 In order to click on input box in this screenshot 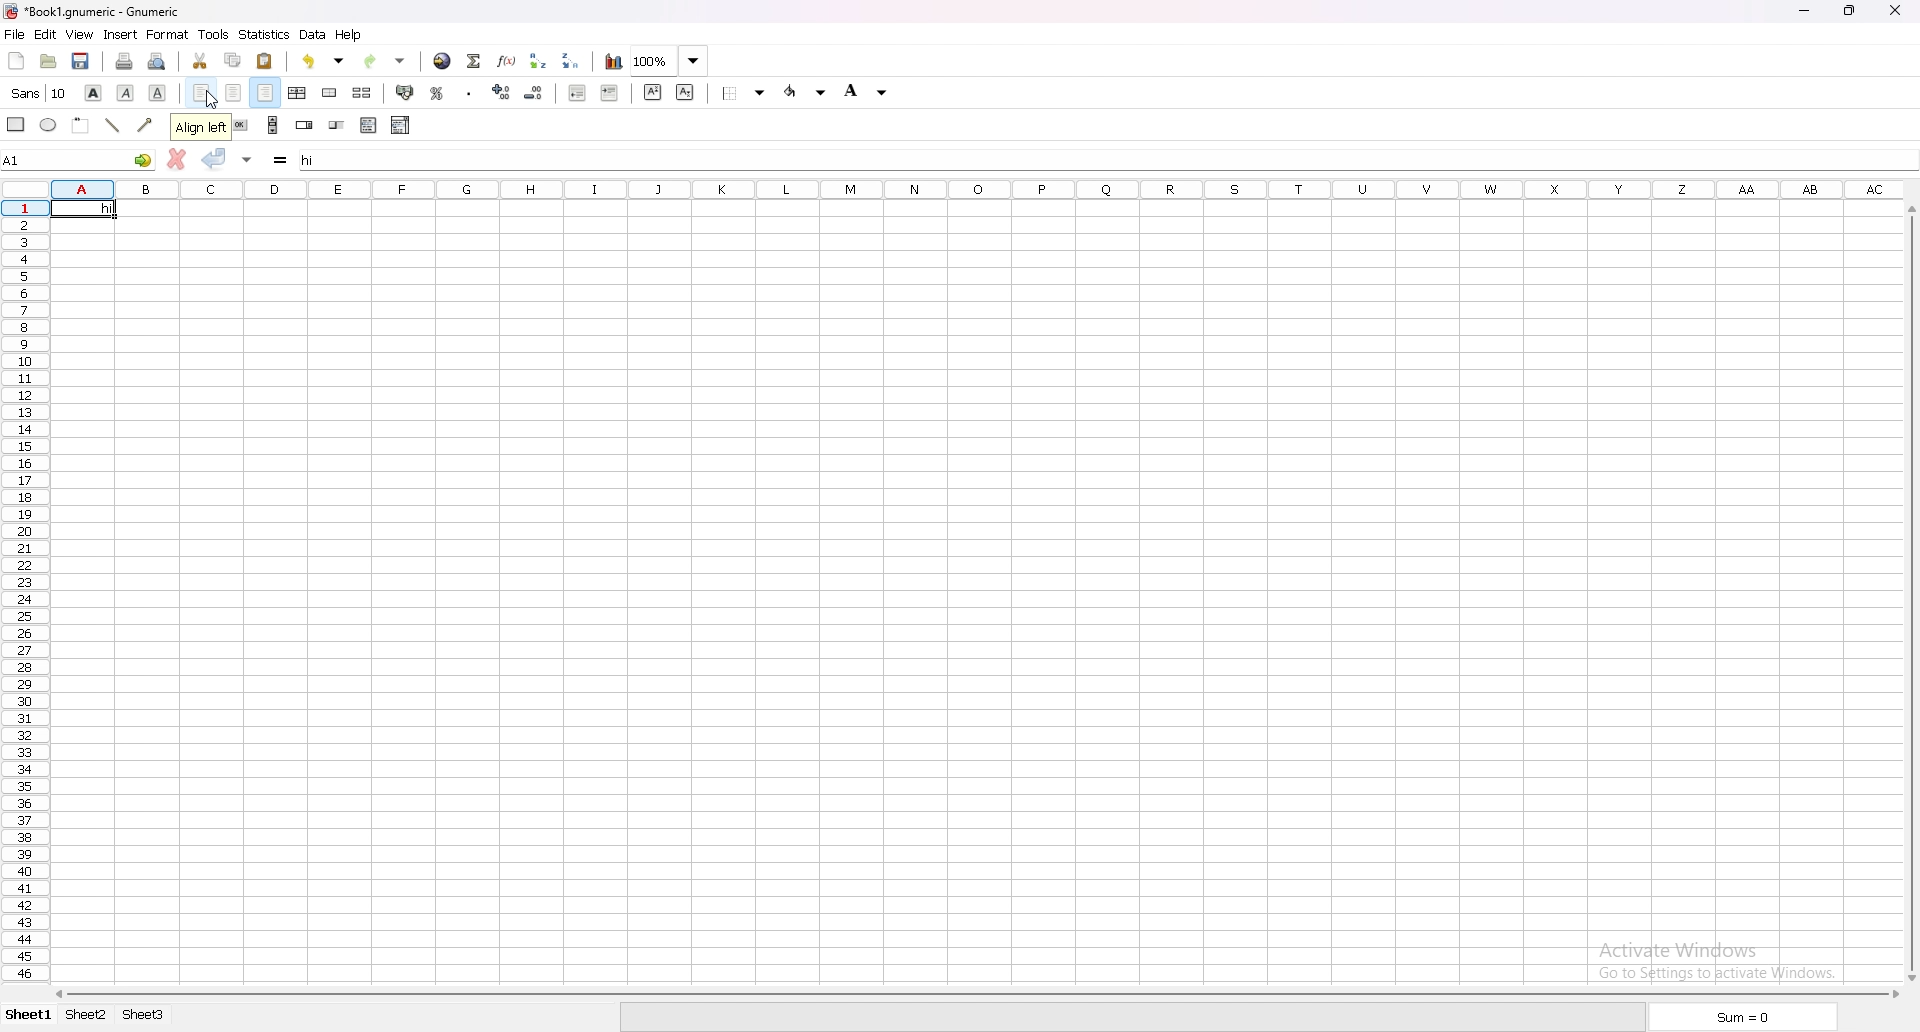, I will do `click(1105, 156)`.